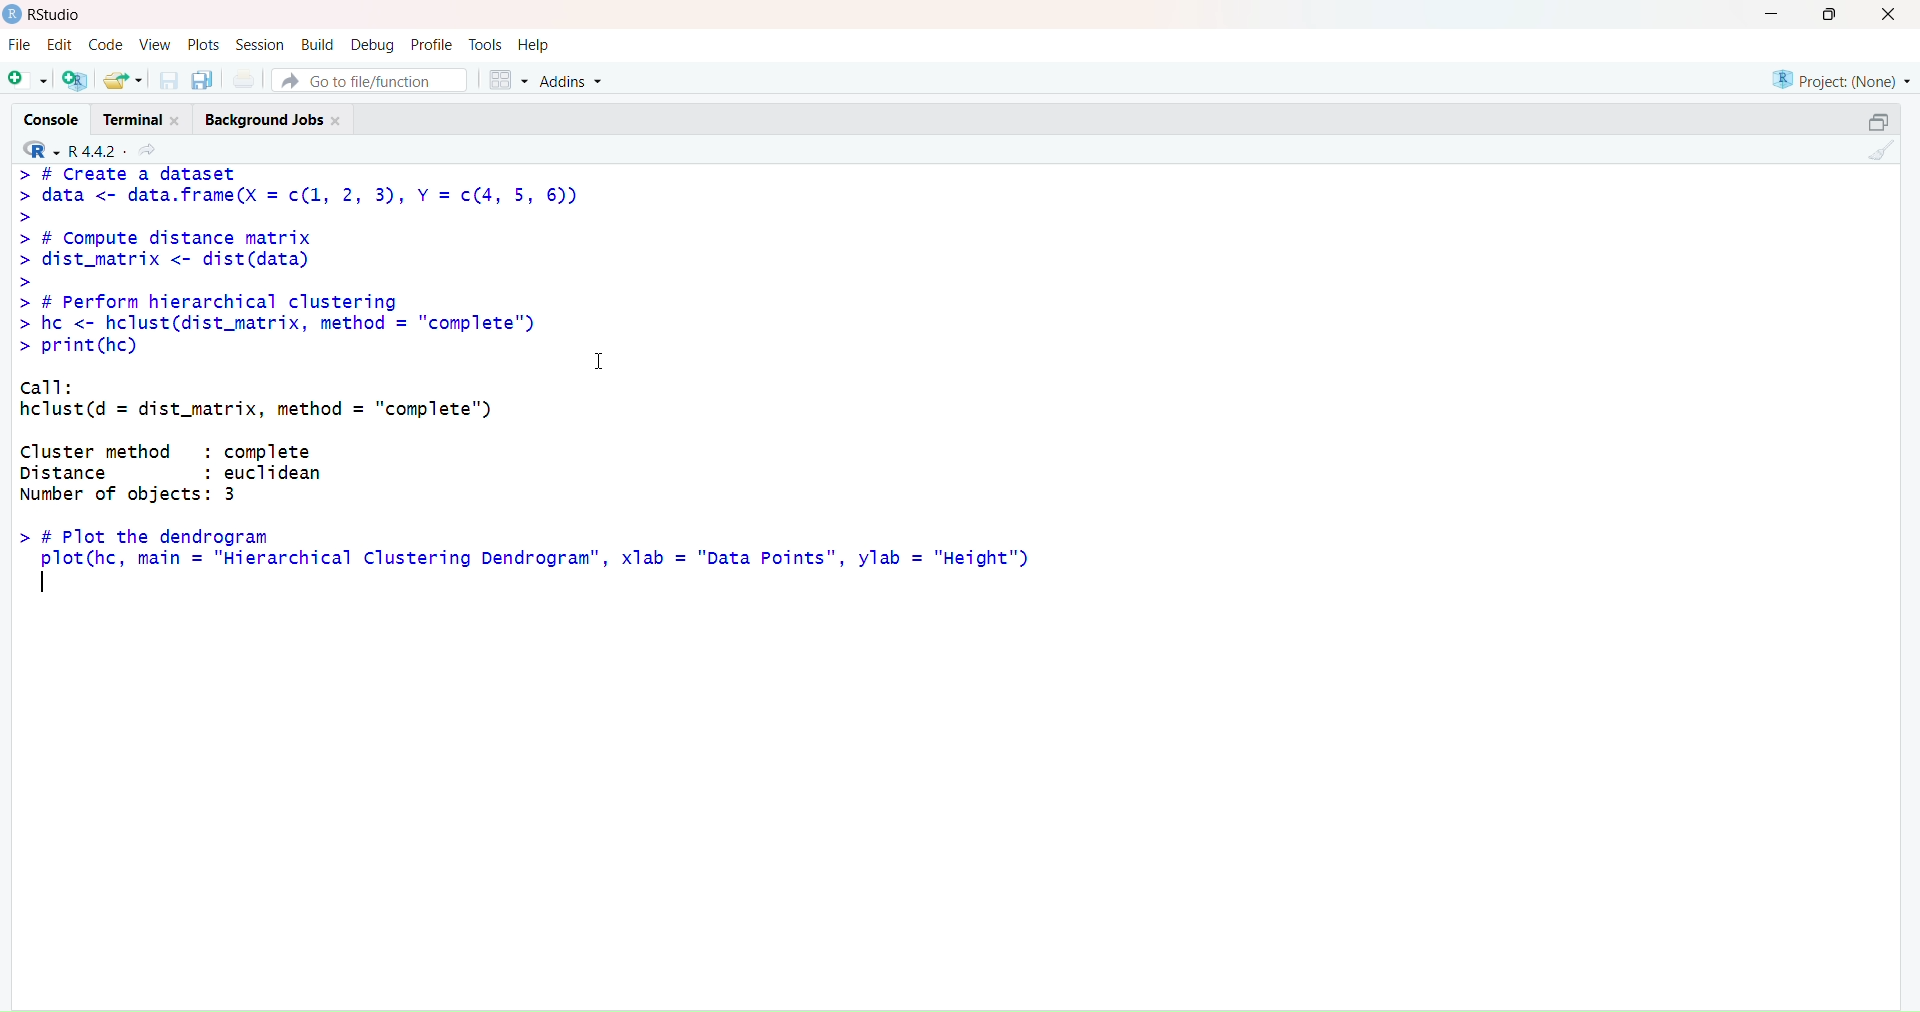 The height and width of the screenshot is (1012, 1920). Describe the element at coordinates (107, 46) in the screenshot. I see `Code` at that location.